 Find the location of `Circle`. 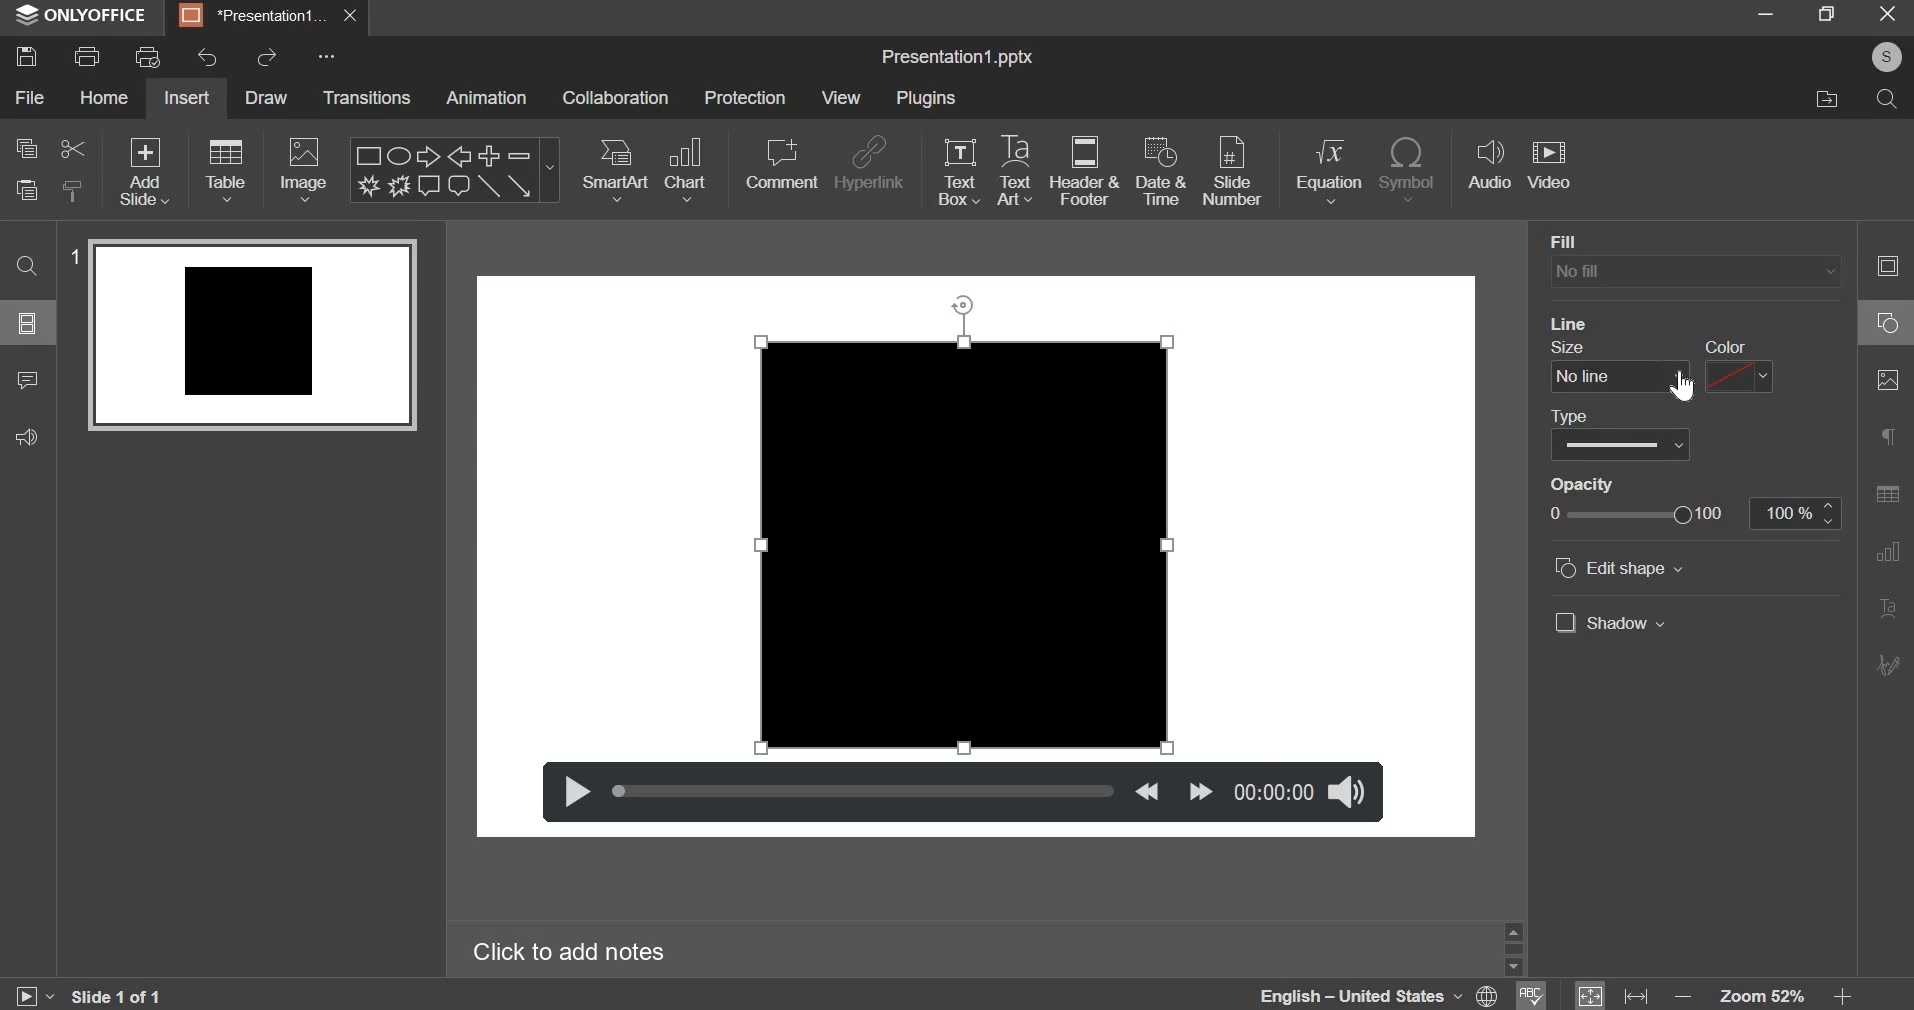

Circle is located at coordinates (1884, 325).